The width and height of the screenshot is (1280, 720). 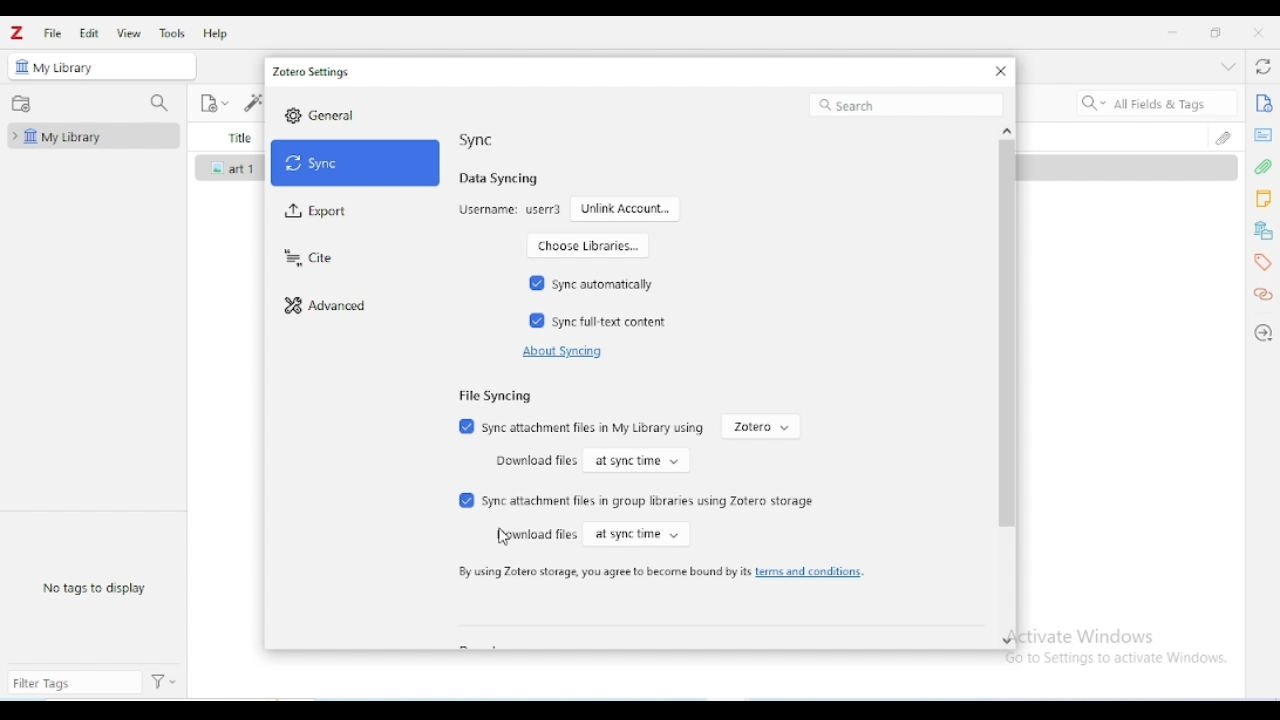 I want to click on search, so click(x=906, y=105).